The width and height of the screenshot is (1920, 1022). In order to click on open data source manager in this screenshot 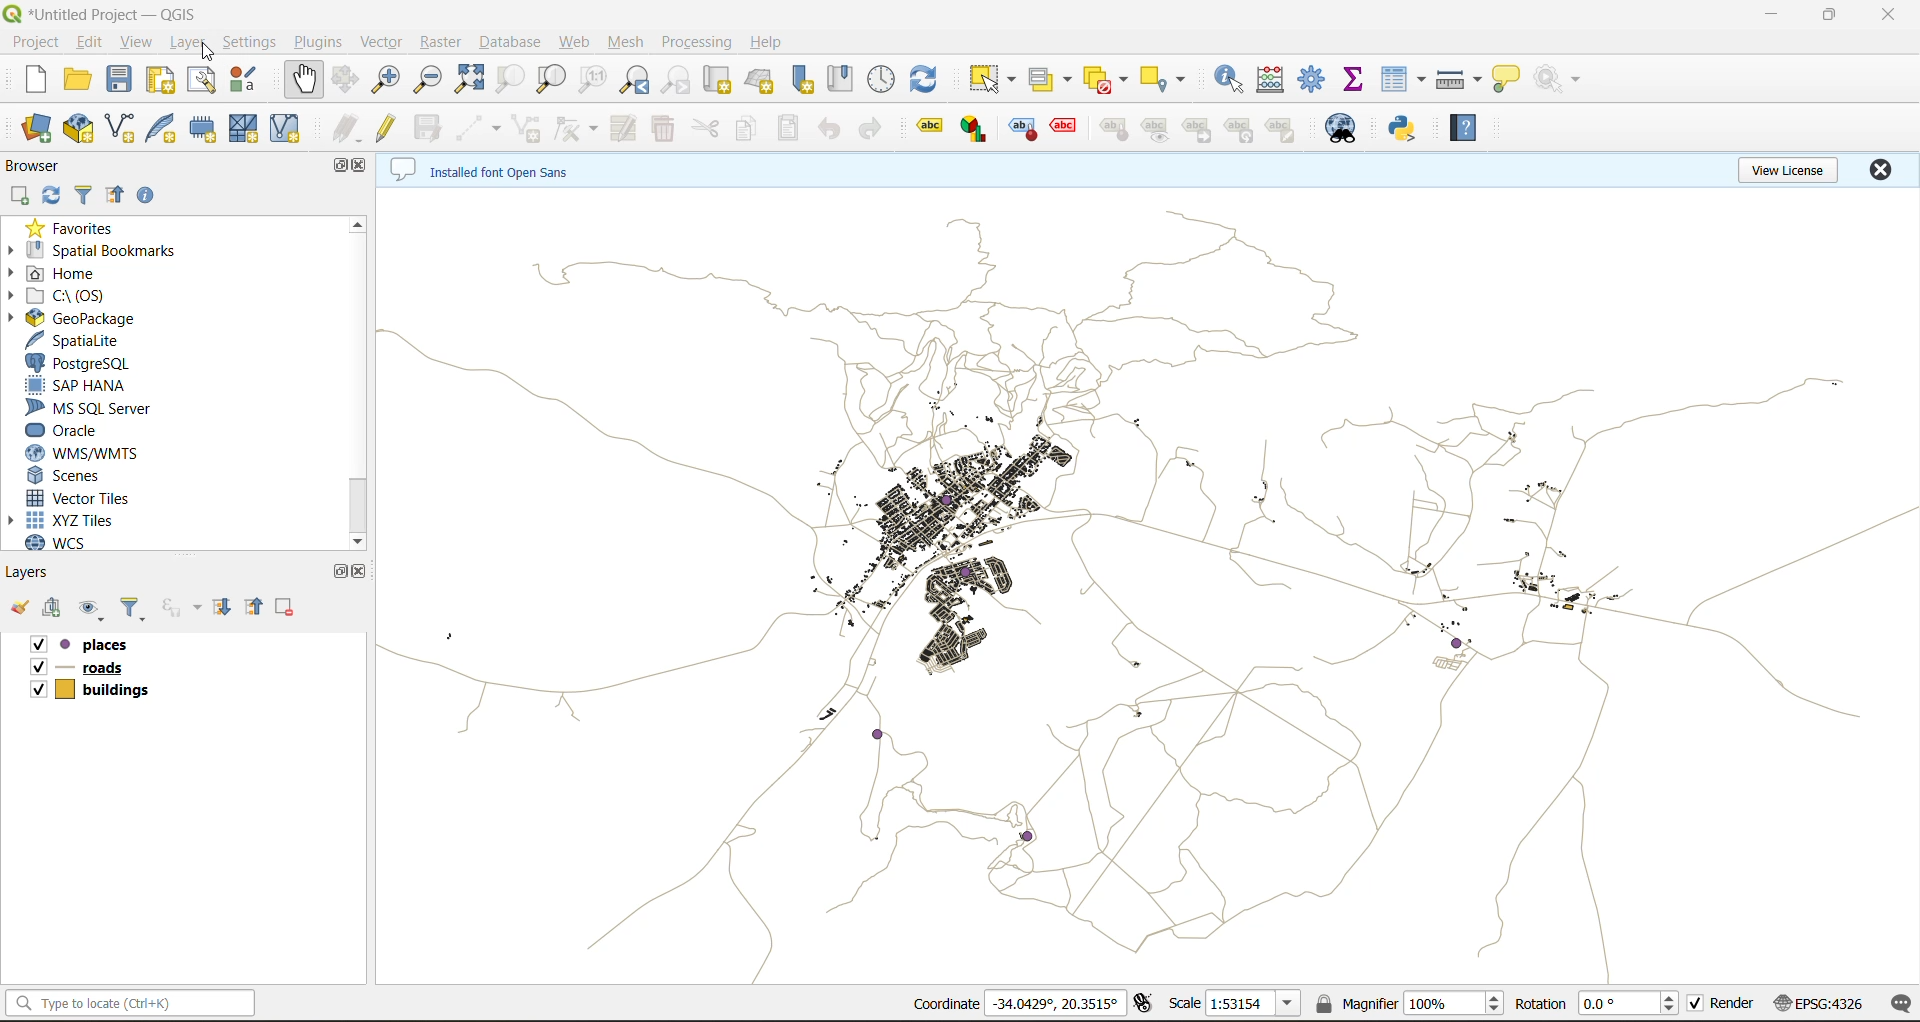, I will do `click(36, 129)`.